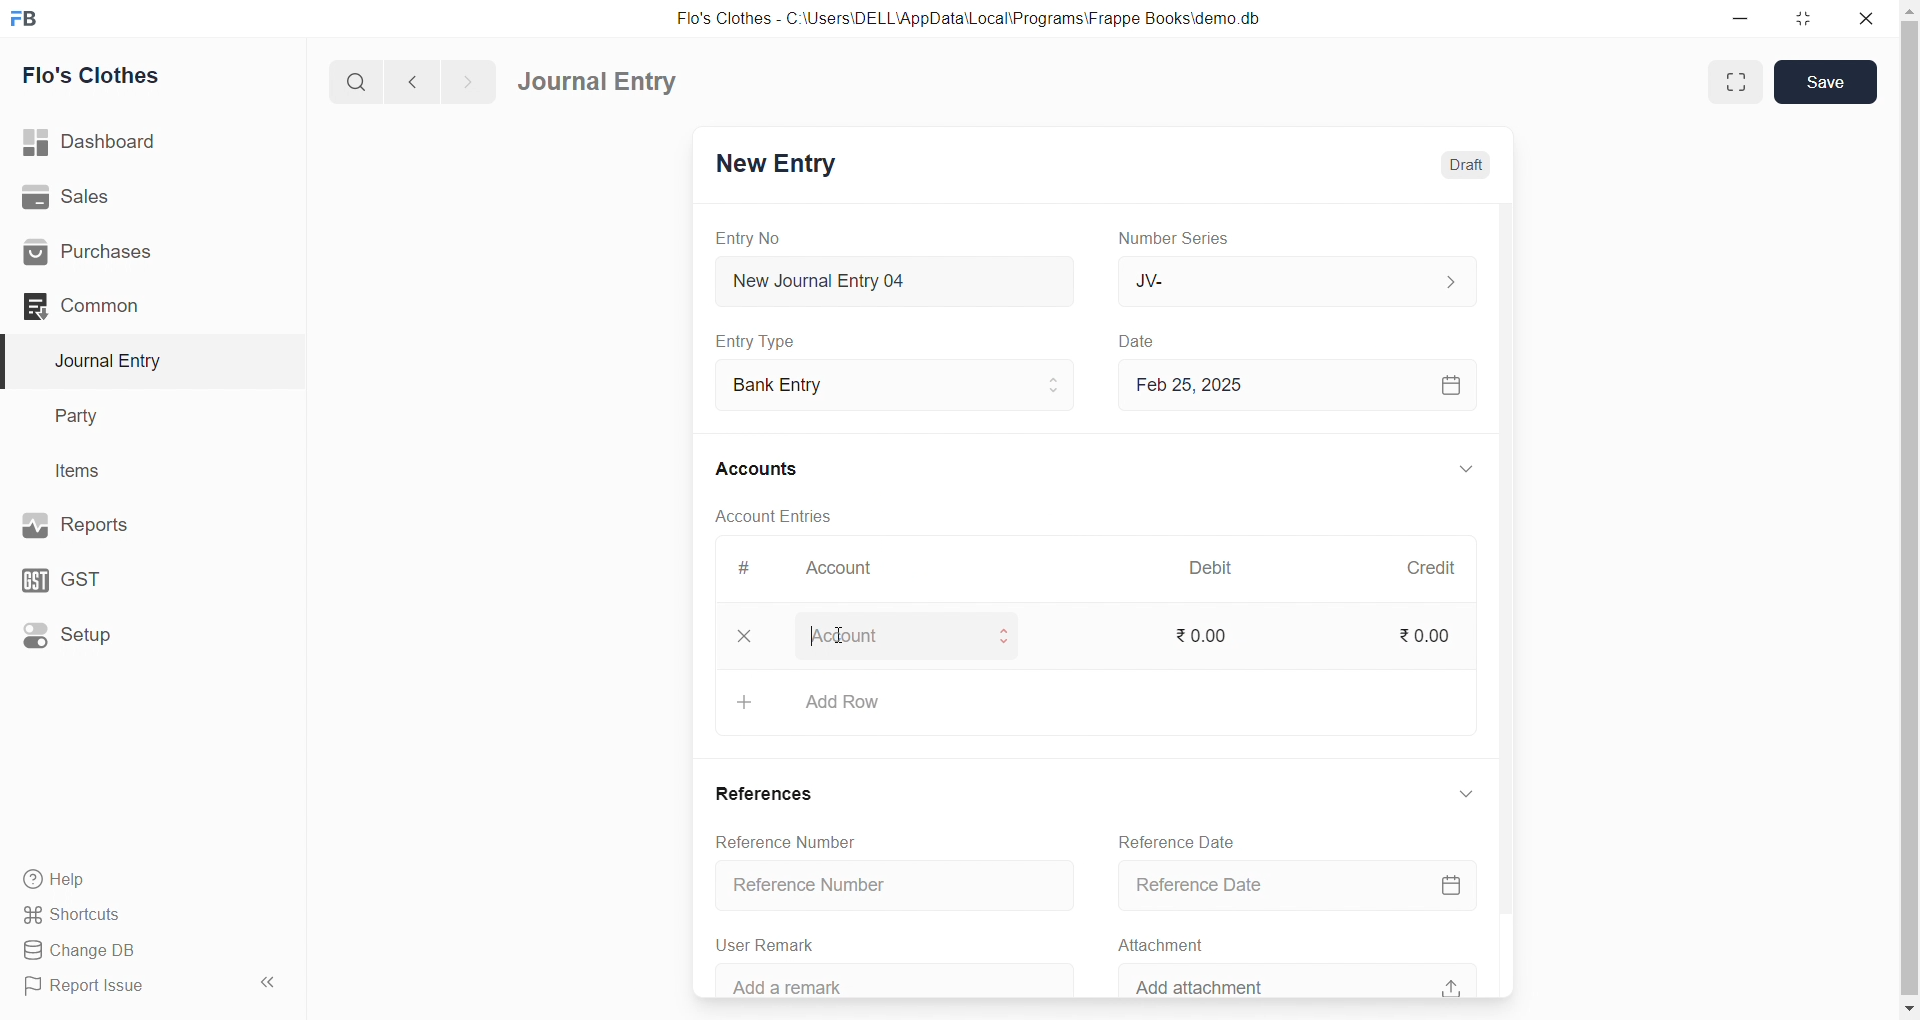  I want to click on Add Row , so click(1098, 702).